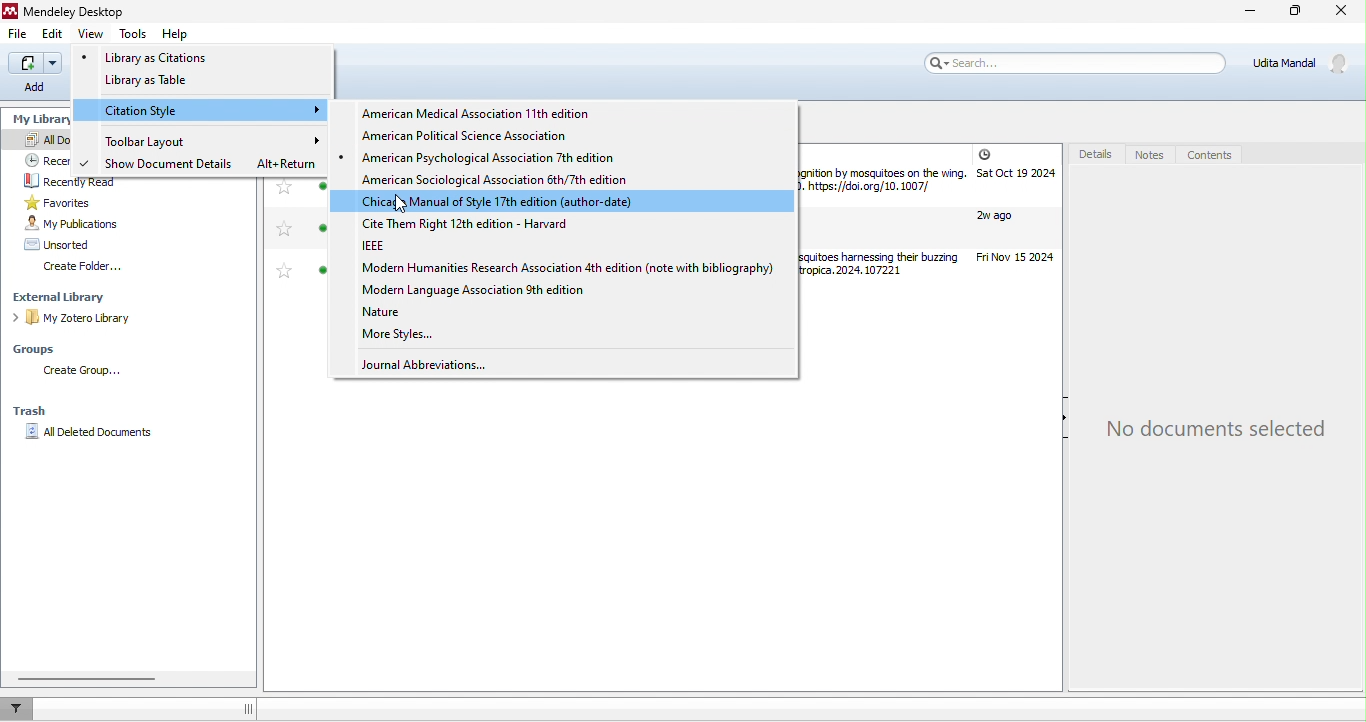 The height and width of the screenshot is (722, 1366). Describe the element at coordinates (31, 411) in the screenshot. I see `trash` at that location.